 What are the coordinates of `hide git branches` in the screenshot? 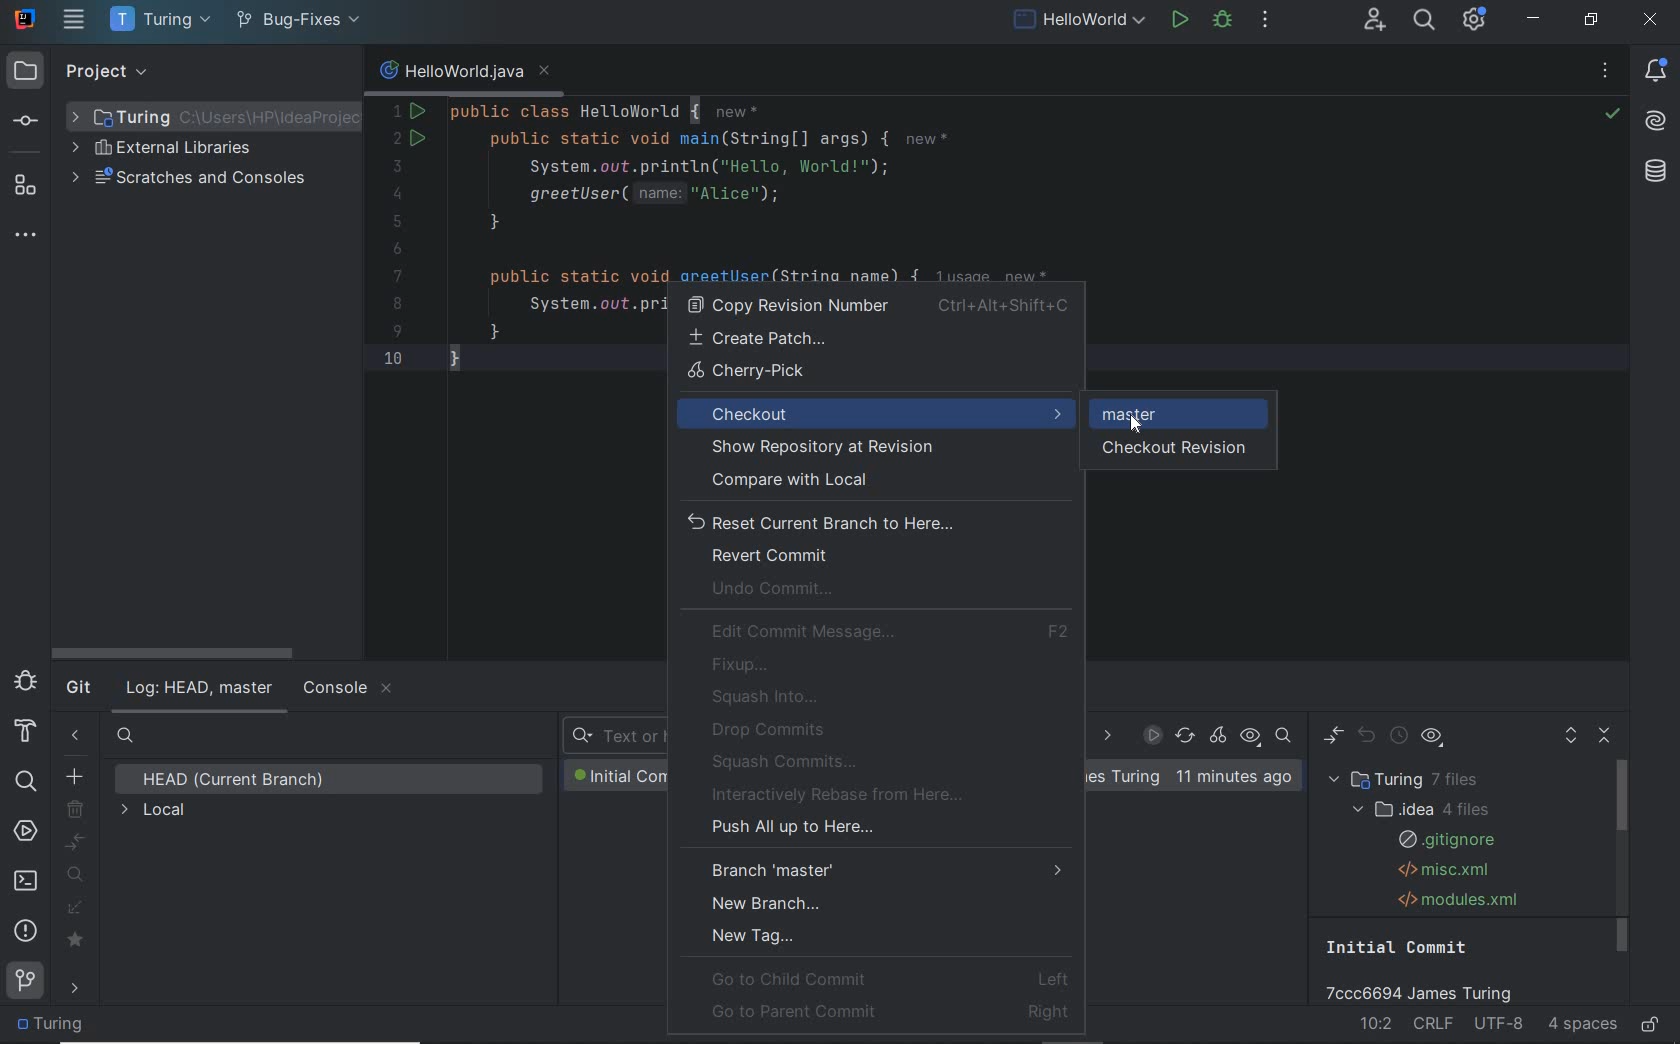 It's located at (76, 738).